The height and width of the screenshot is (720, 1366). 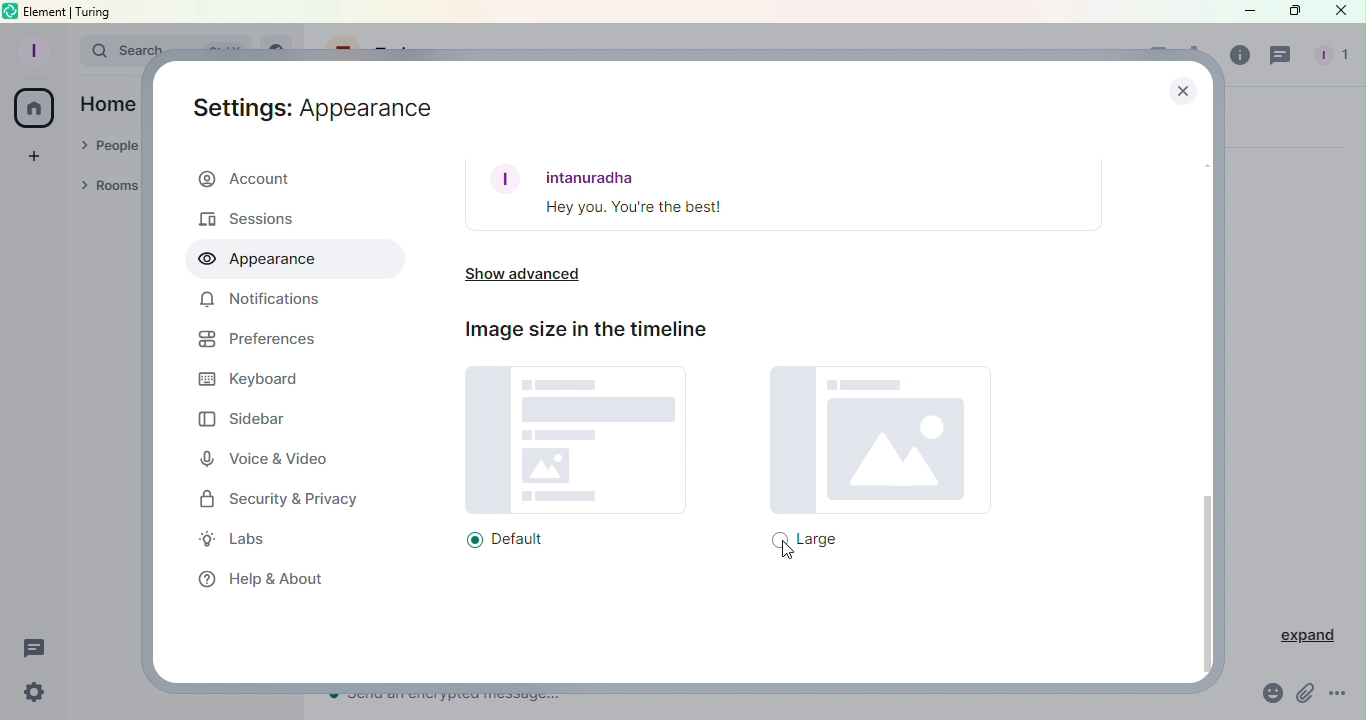 I want to click on Labs, so click(x=247, y=542).